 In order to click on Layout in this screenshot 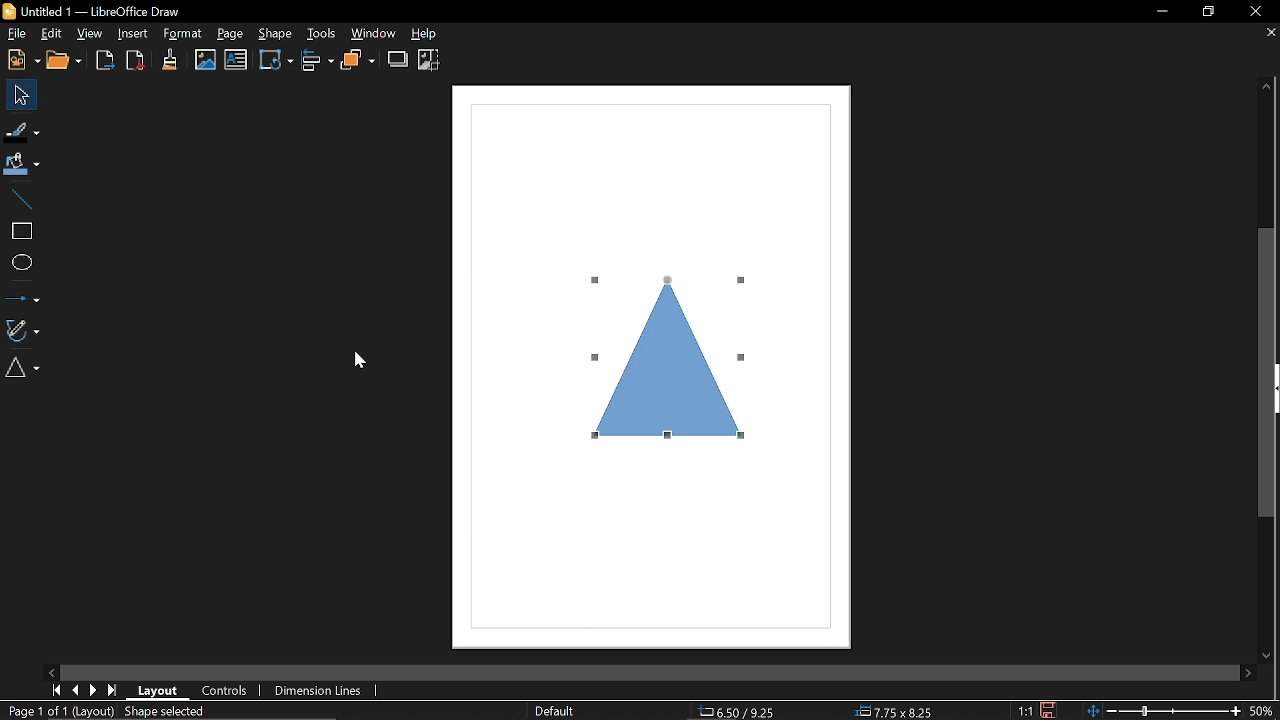, I will do `click(155, 689)`.